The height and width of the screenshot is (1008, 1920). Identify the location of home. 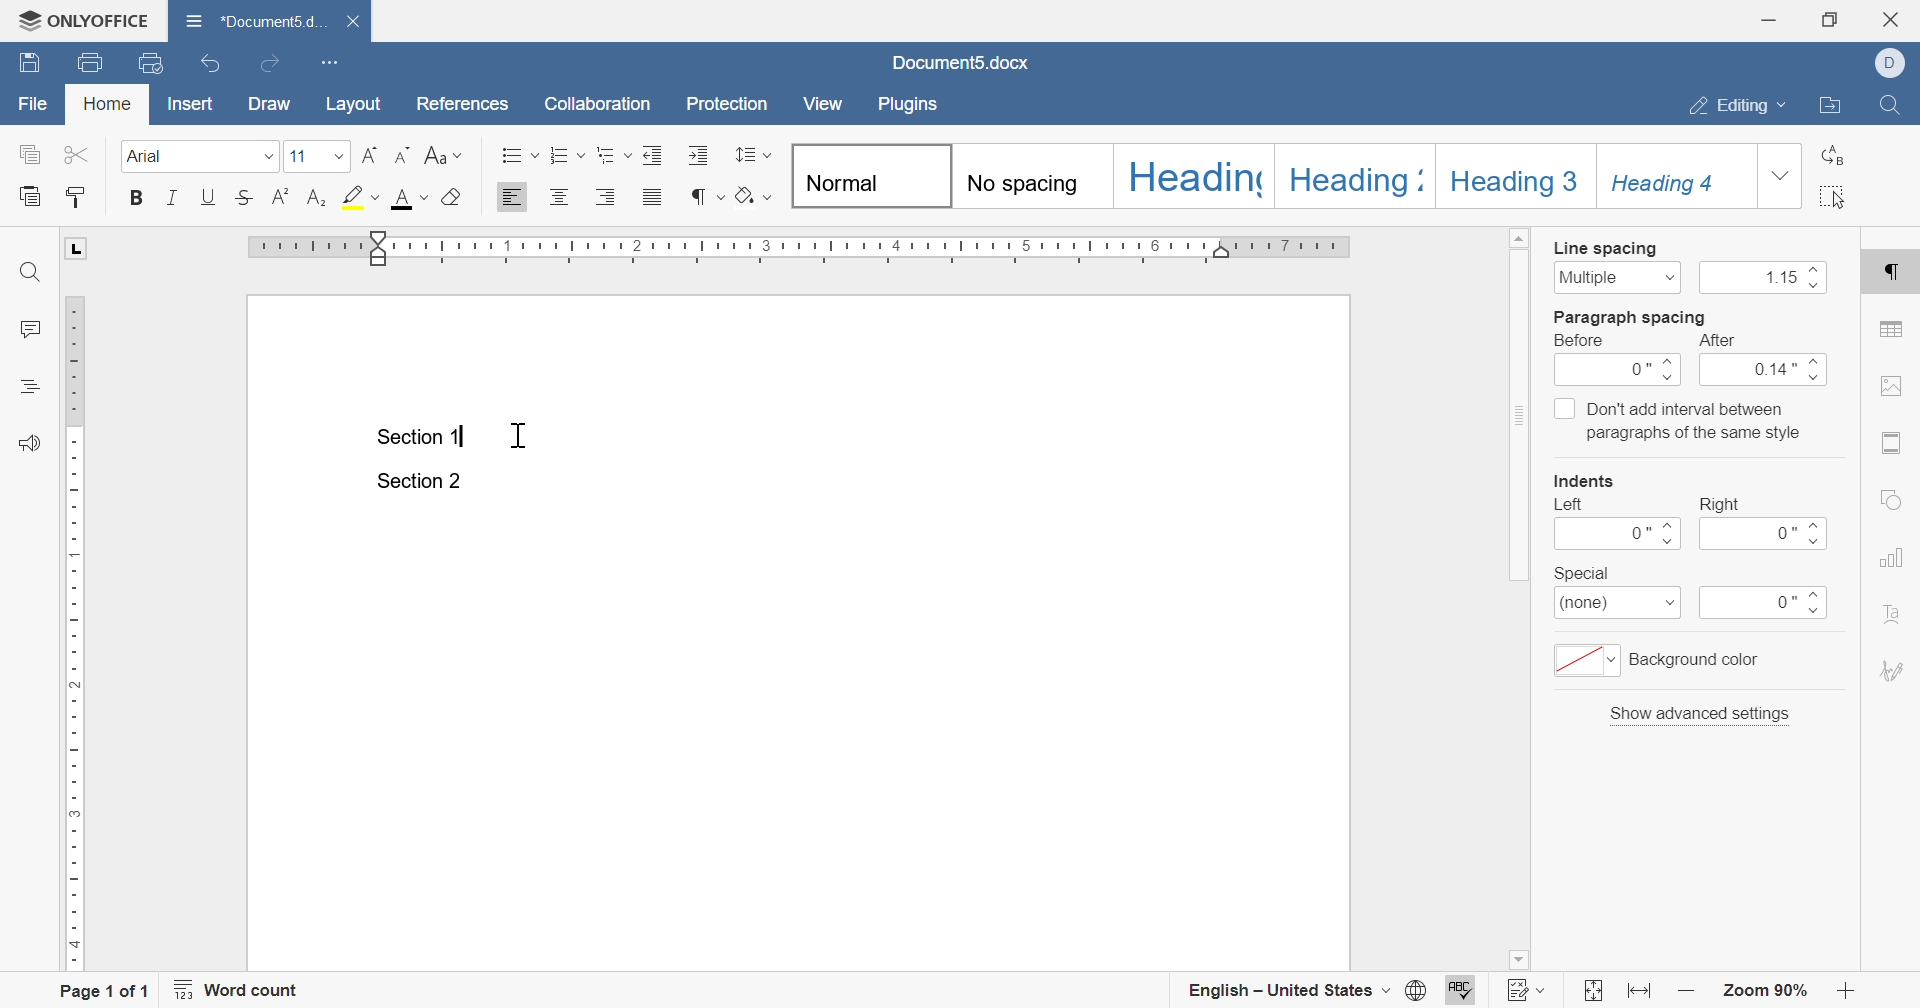
(108, 104).